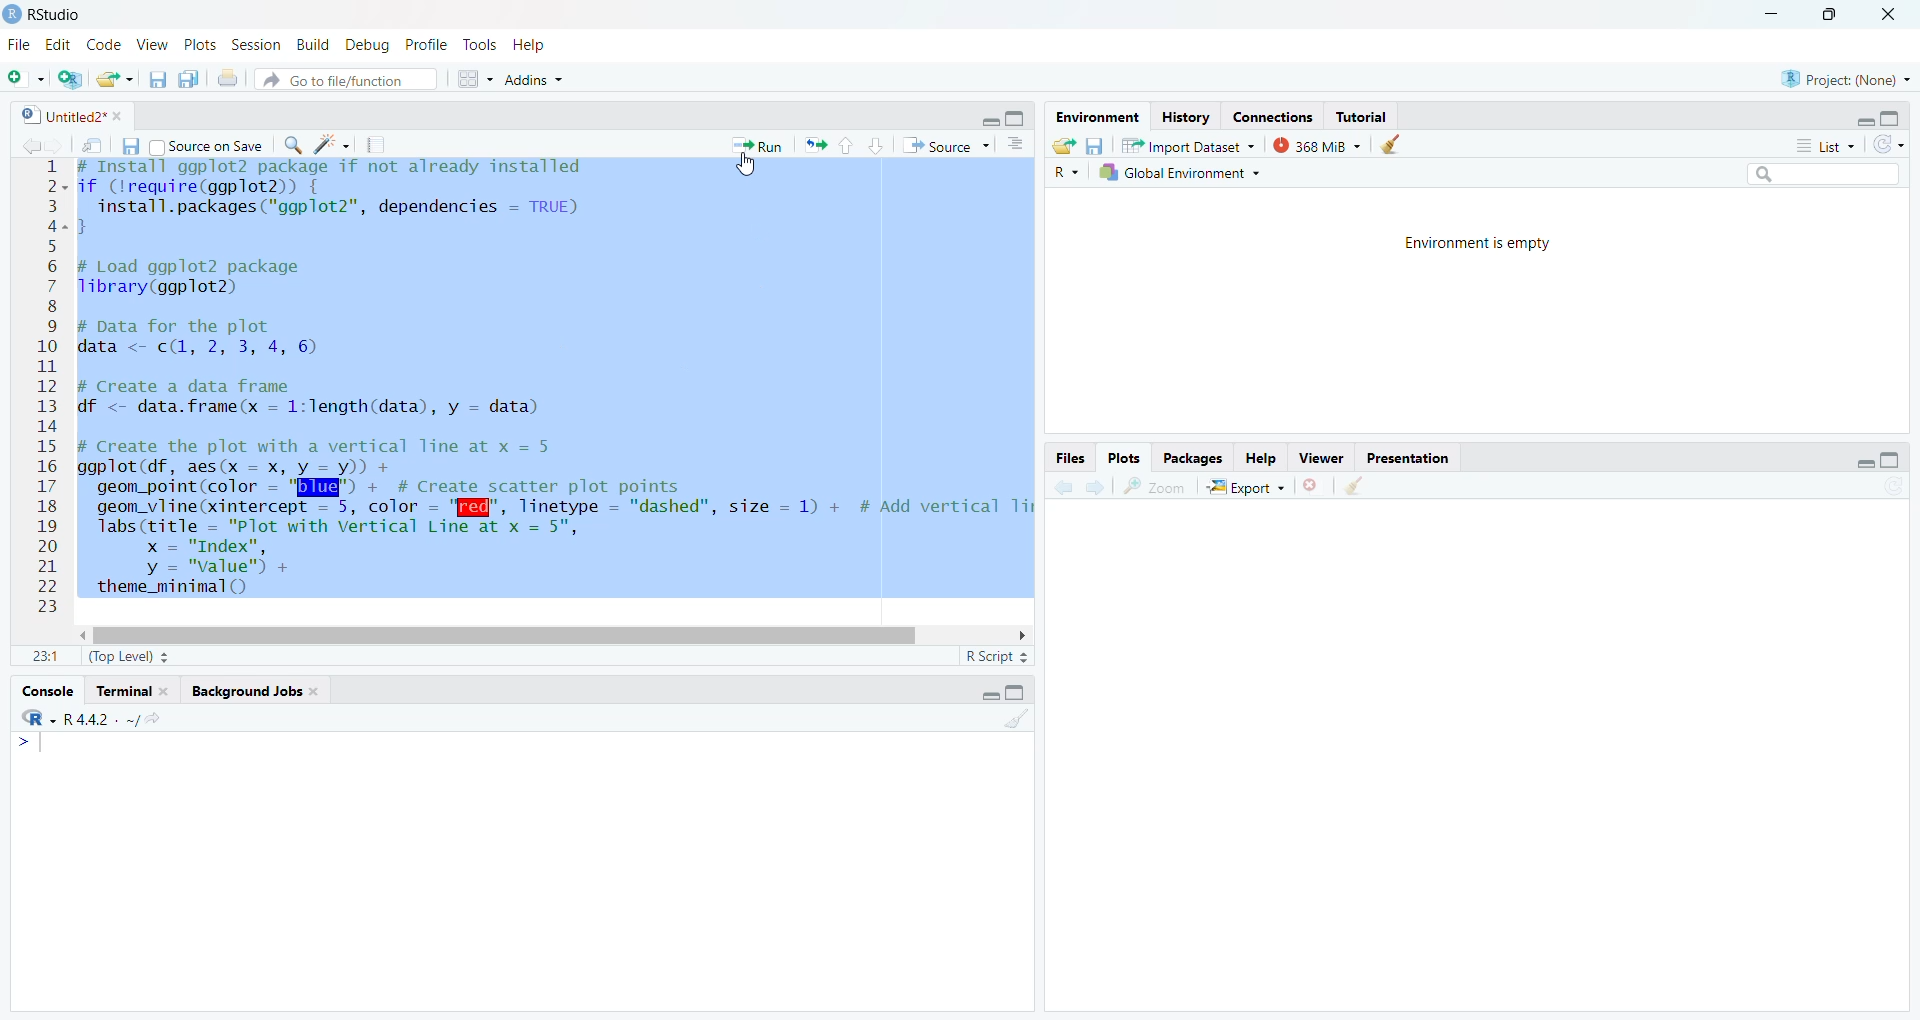 Image resolution: width=1920 pixels, height=1020 pixels. I want to click on e Tools, so click(478, 44).